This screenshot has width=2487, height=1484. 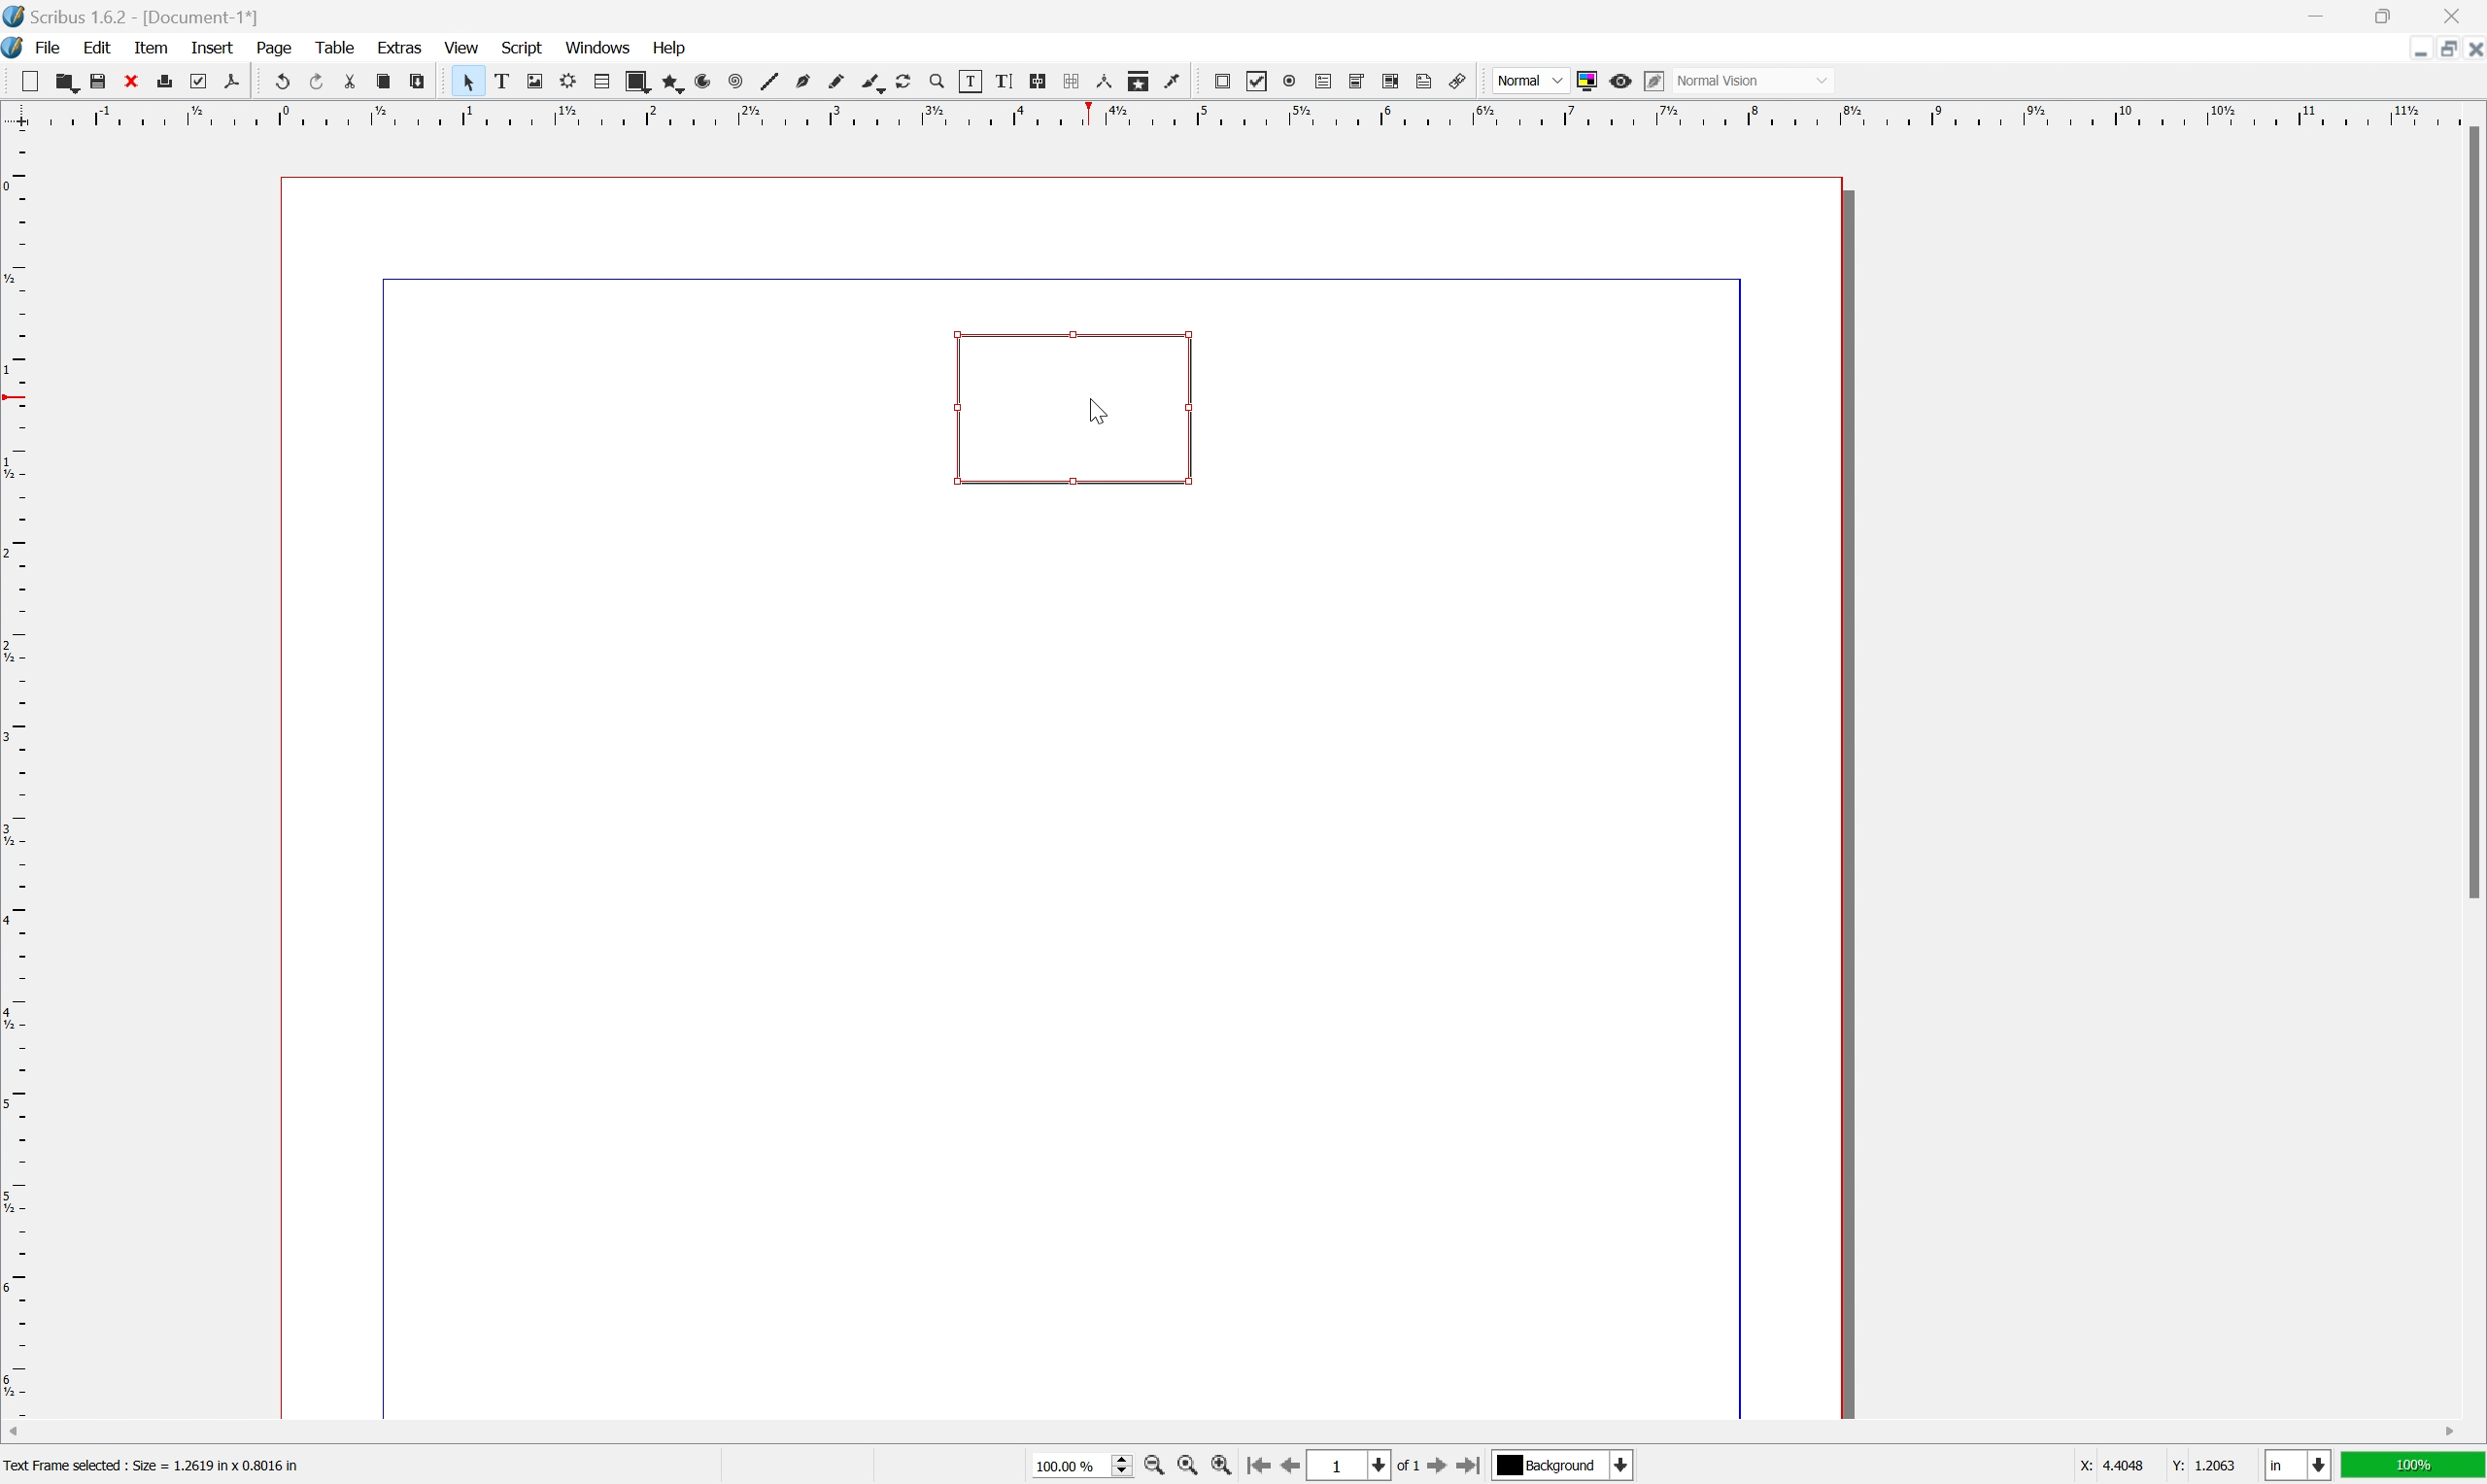 I want to click on redo, so click(x=320, y=81).